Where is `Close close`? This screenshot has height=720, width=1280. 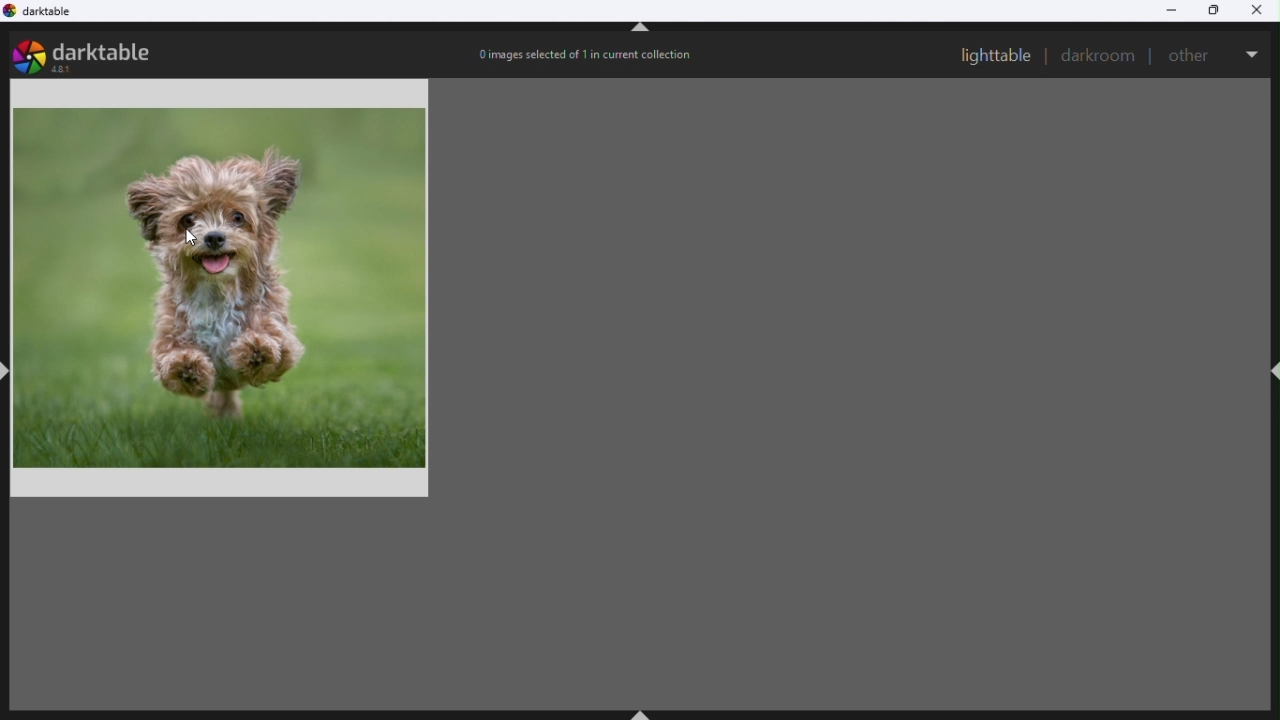
Close close is located at coordinates (1260, 10).